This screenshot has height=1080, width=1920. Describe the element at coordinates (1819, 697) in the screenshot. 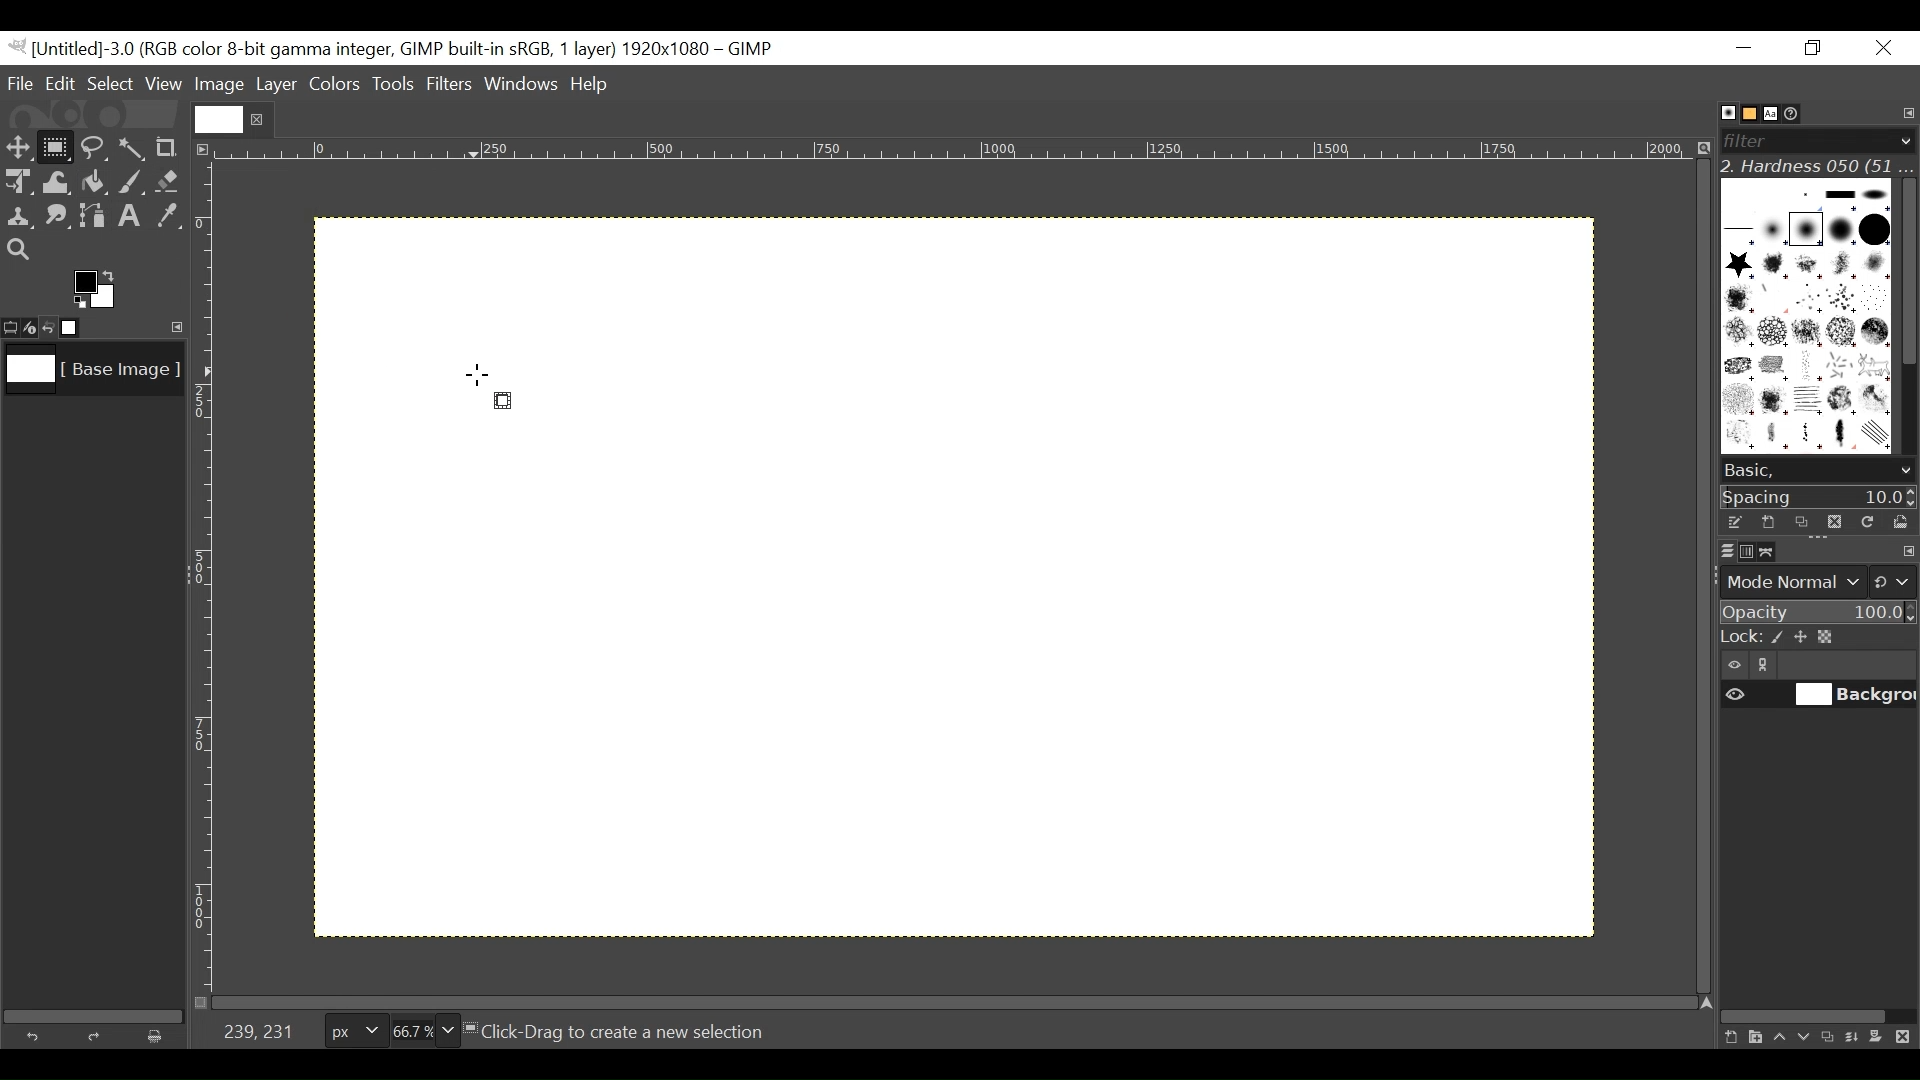

I see `(un)select item visibility background` at that location.